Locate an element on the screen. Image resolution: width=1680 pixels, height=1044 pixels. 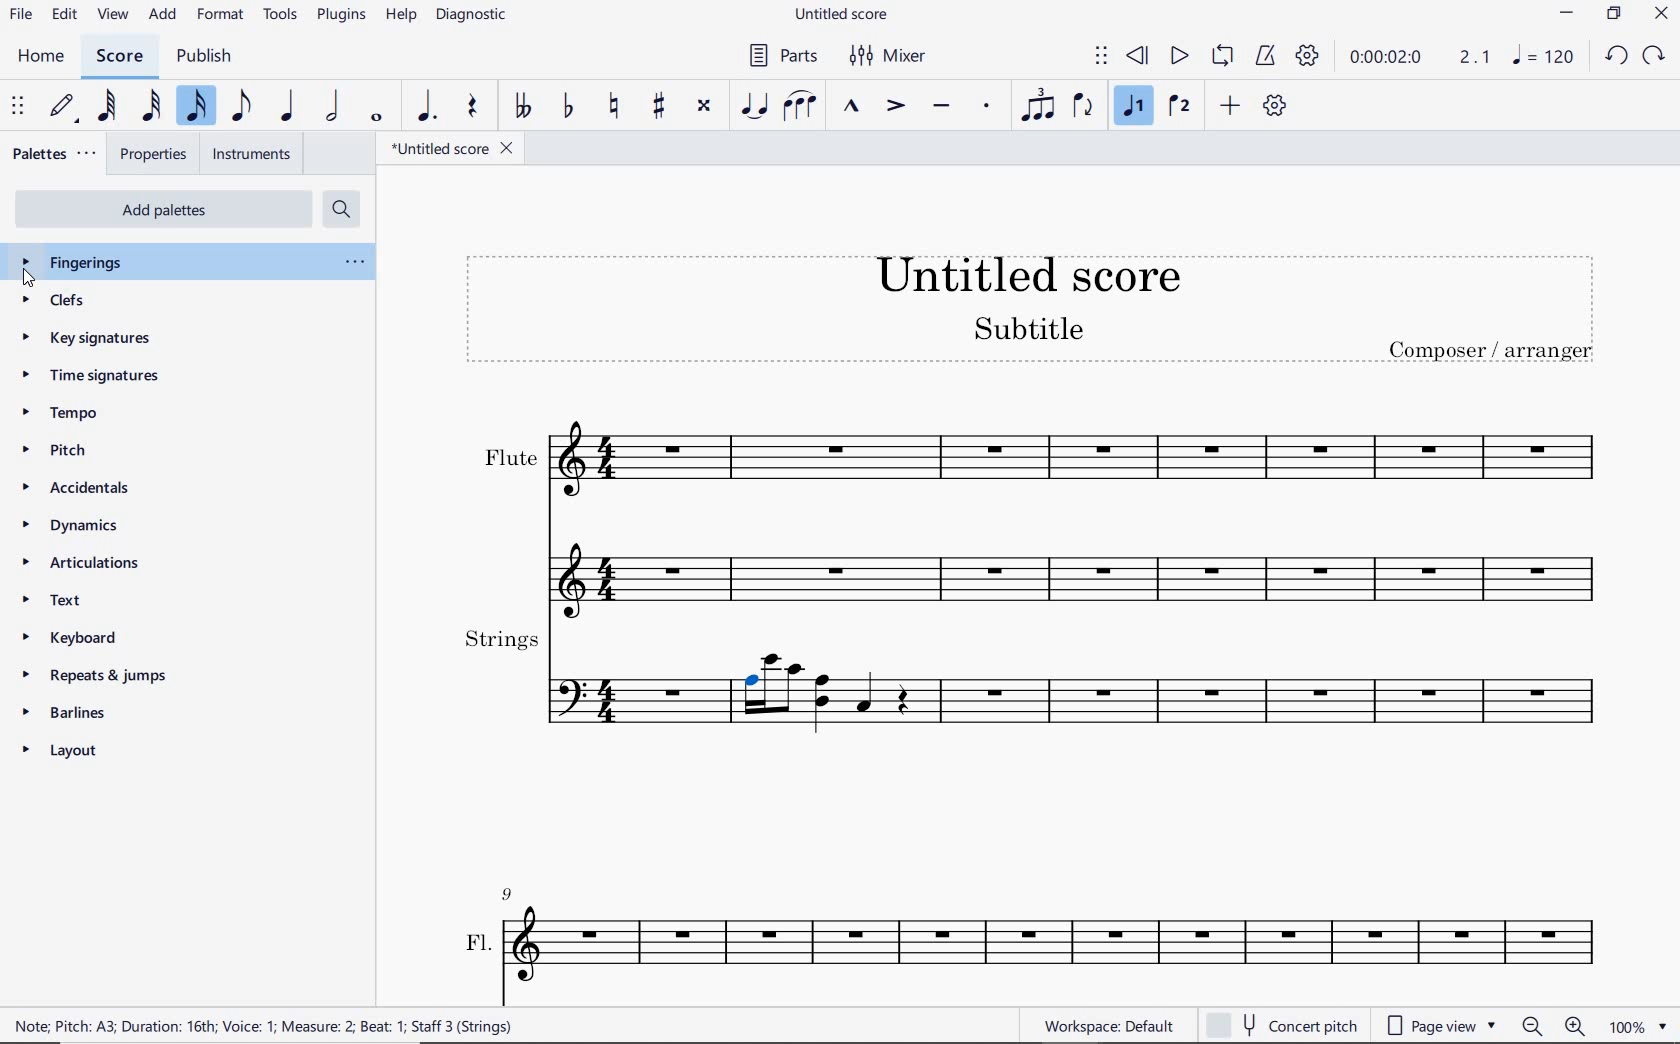
rest is located at coordinates (474, 109).